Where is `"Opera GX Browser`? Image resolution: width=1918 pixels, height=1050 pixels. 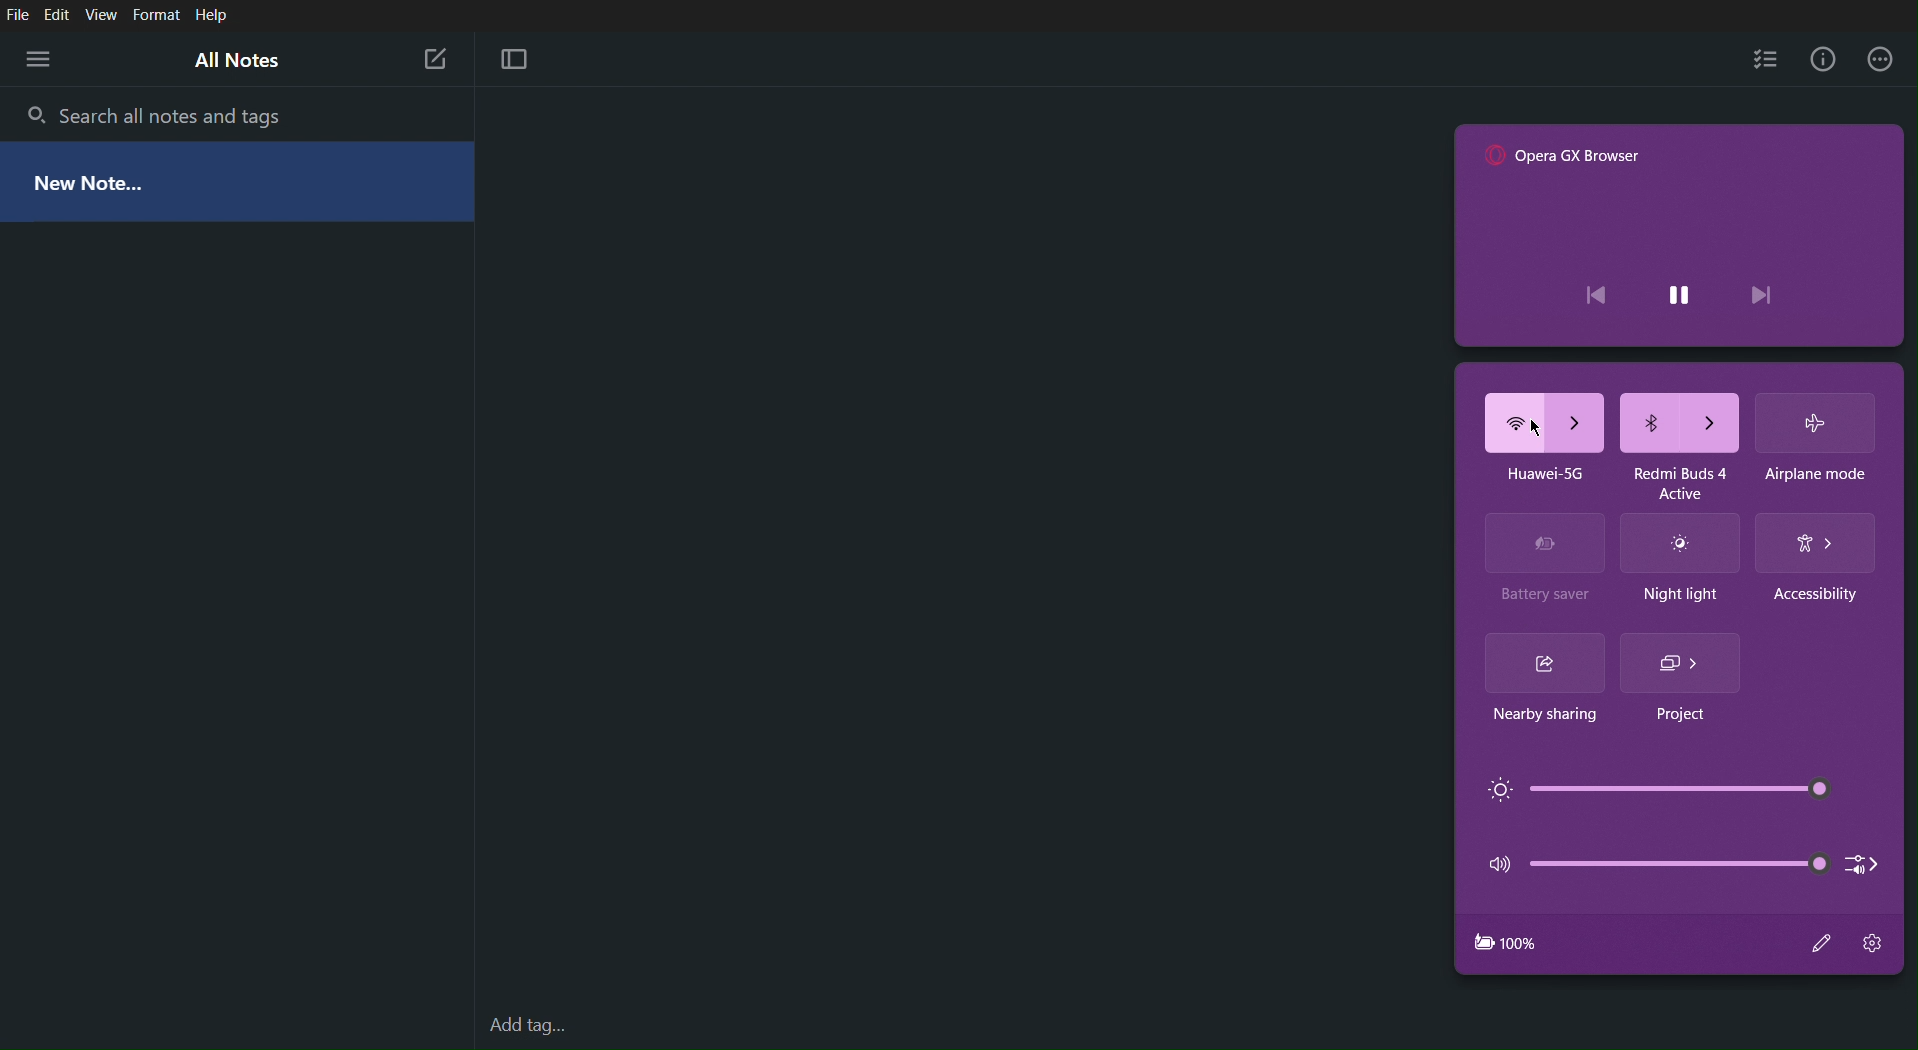 "Opera GX Browser is located at coordinates (1567, 157).